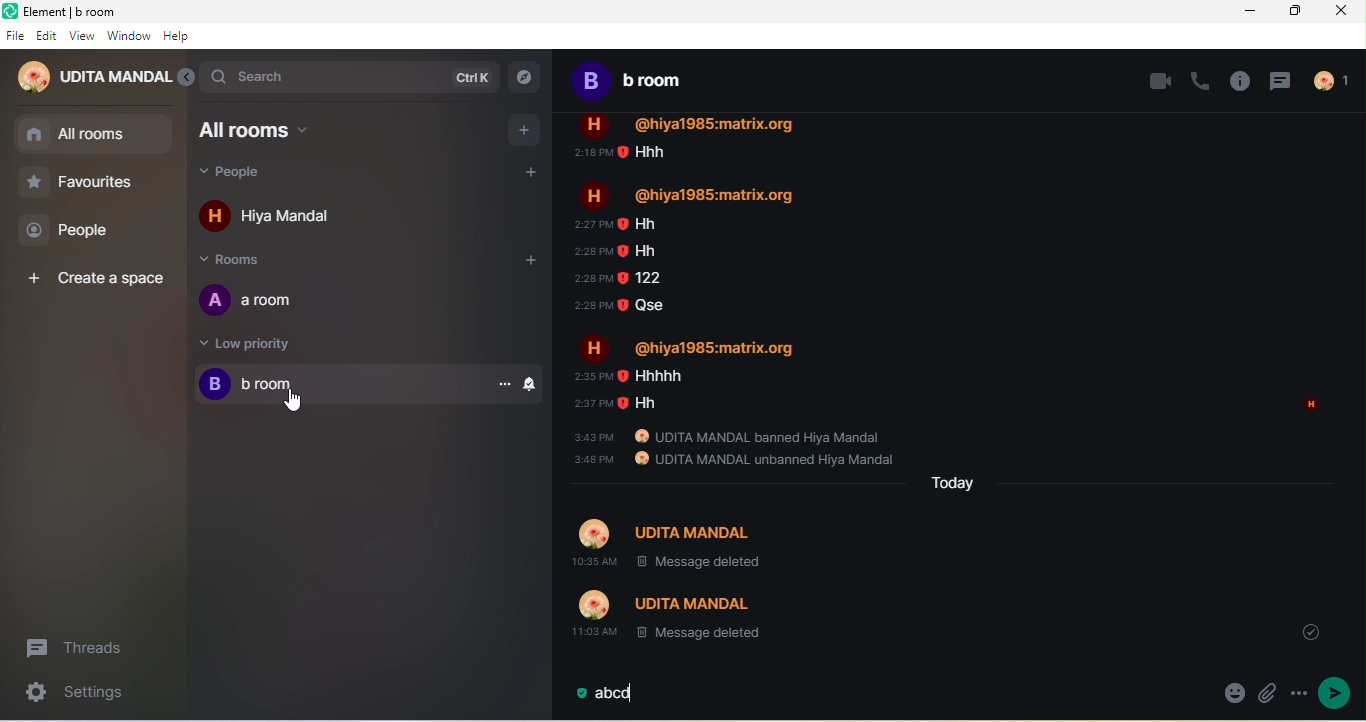 This screenshot has width=1366, height=722. What do you see at coordinates (338, 385) in the screenshot?
I see `b room` at bounding box center [338, 385].